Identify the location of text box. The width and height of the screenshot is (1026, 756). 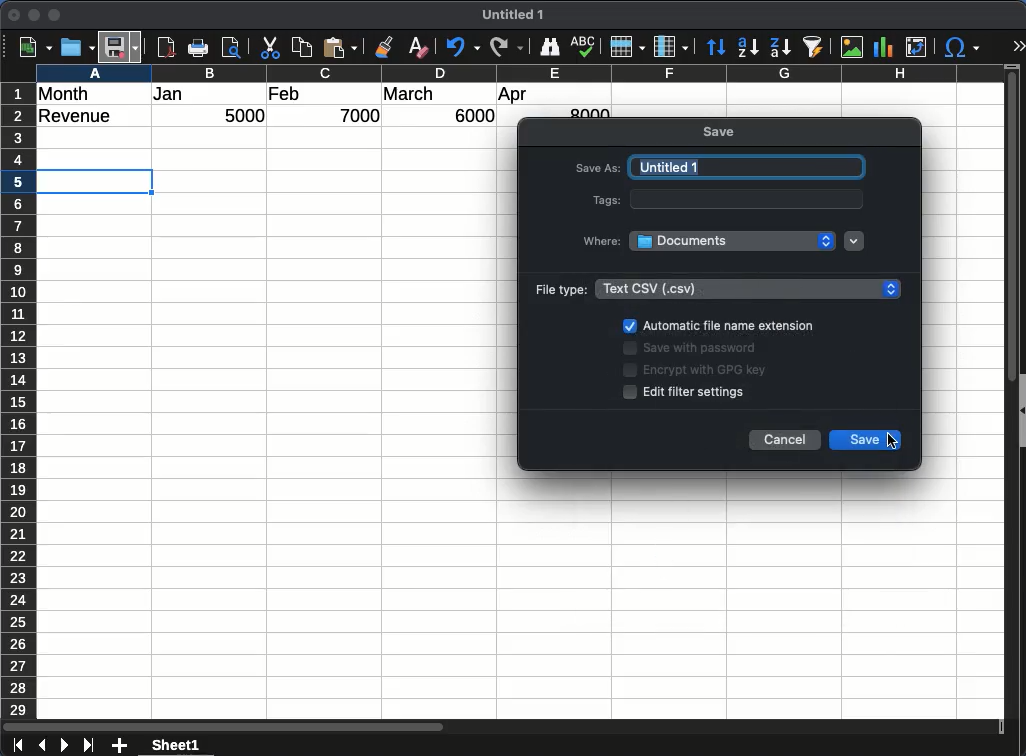
(748, 199).